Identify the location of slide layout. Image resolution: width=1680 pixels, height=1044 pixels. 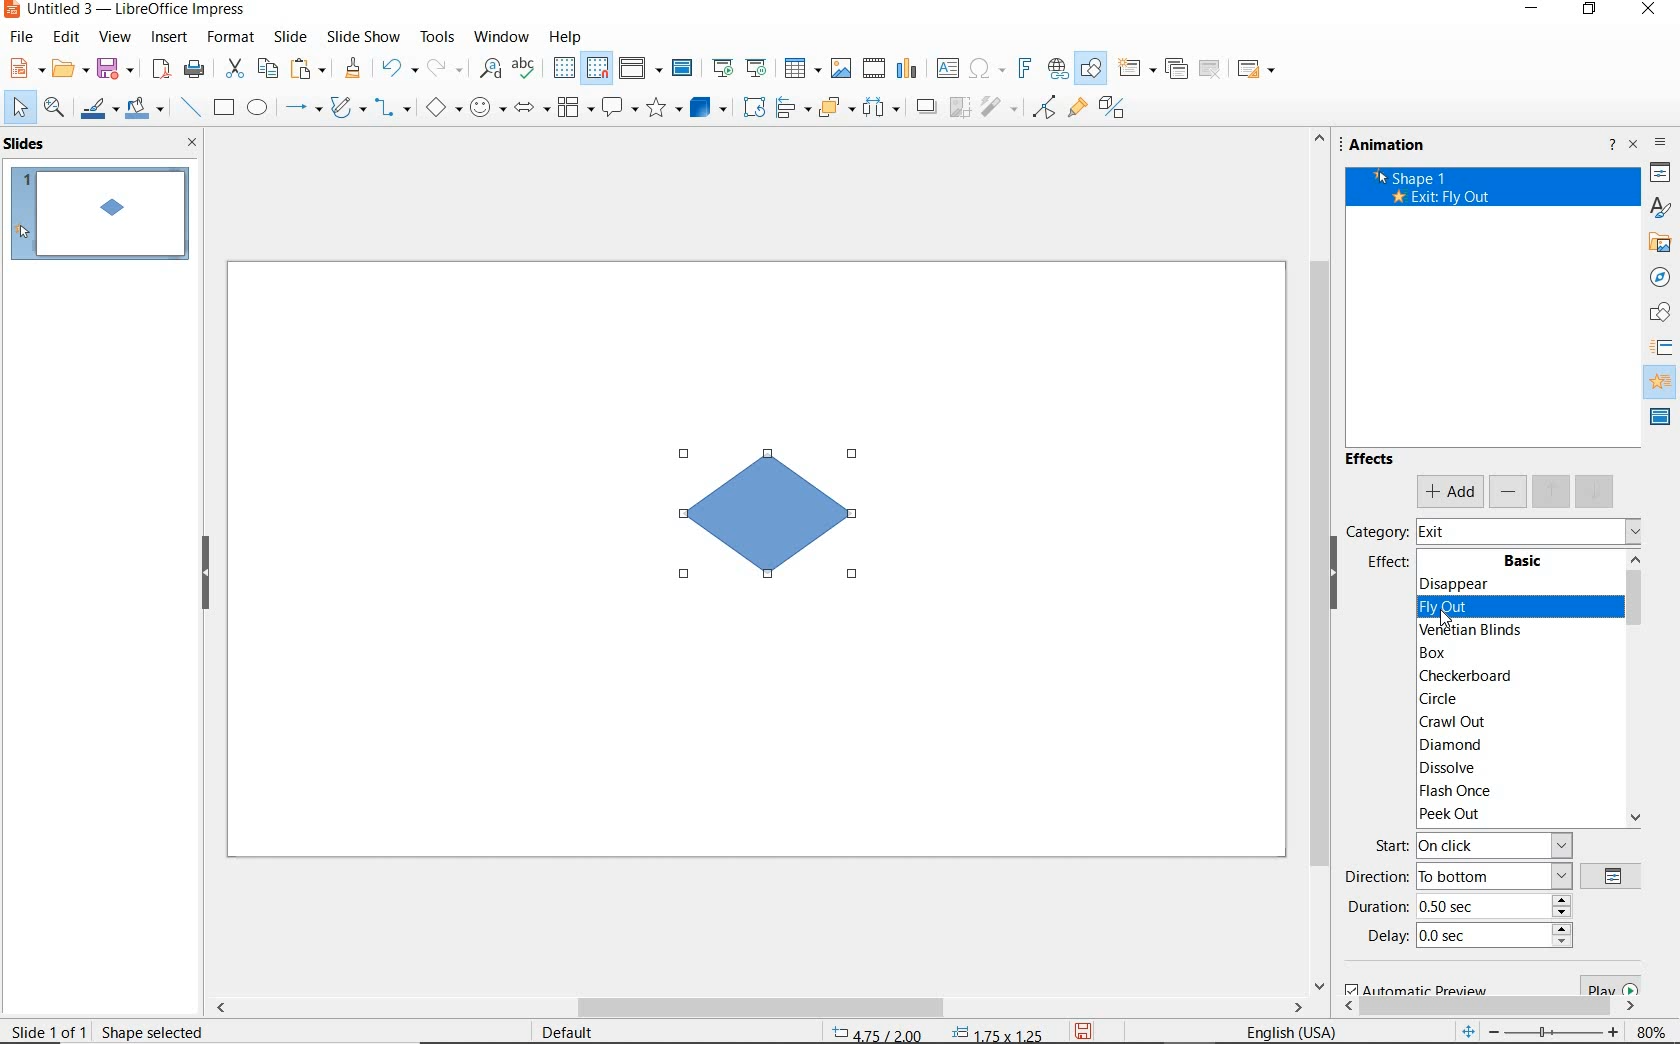
(1256, 69).